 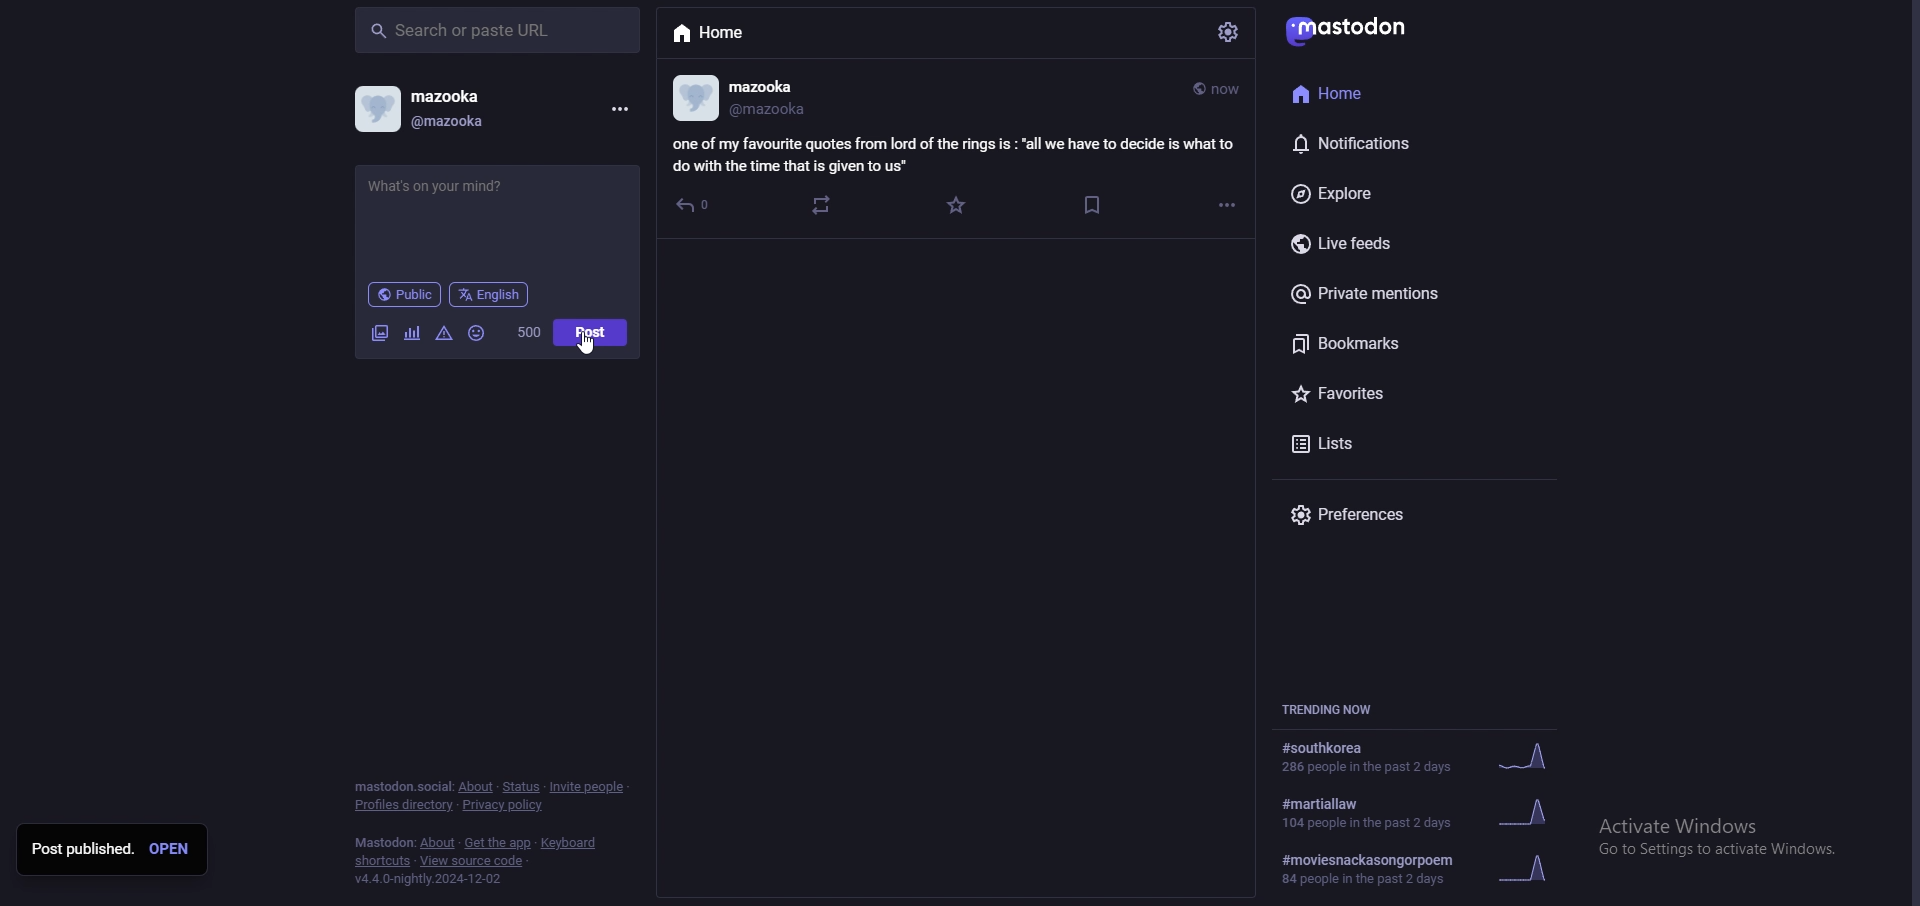 I want to click on polls, so click(x=414, y=336).